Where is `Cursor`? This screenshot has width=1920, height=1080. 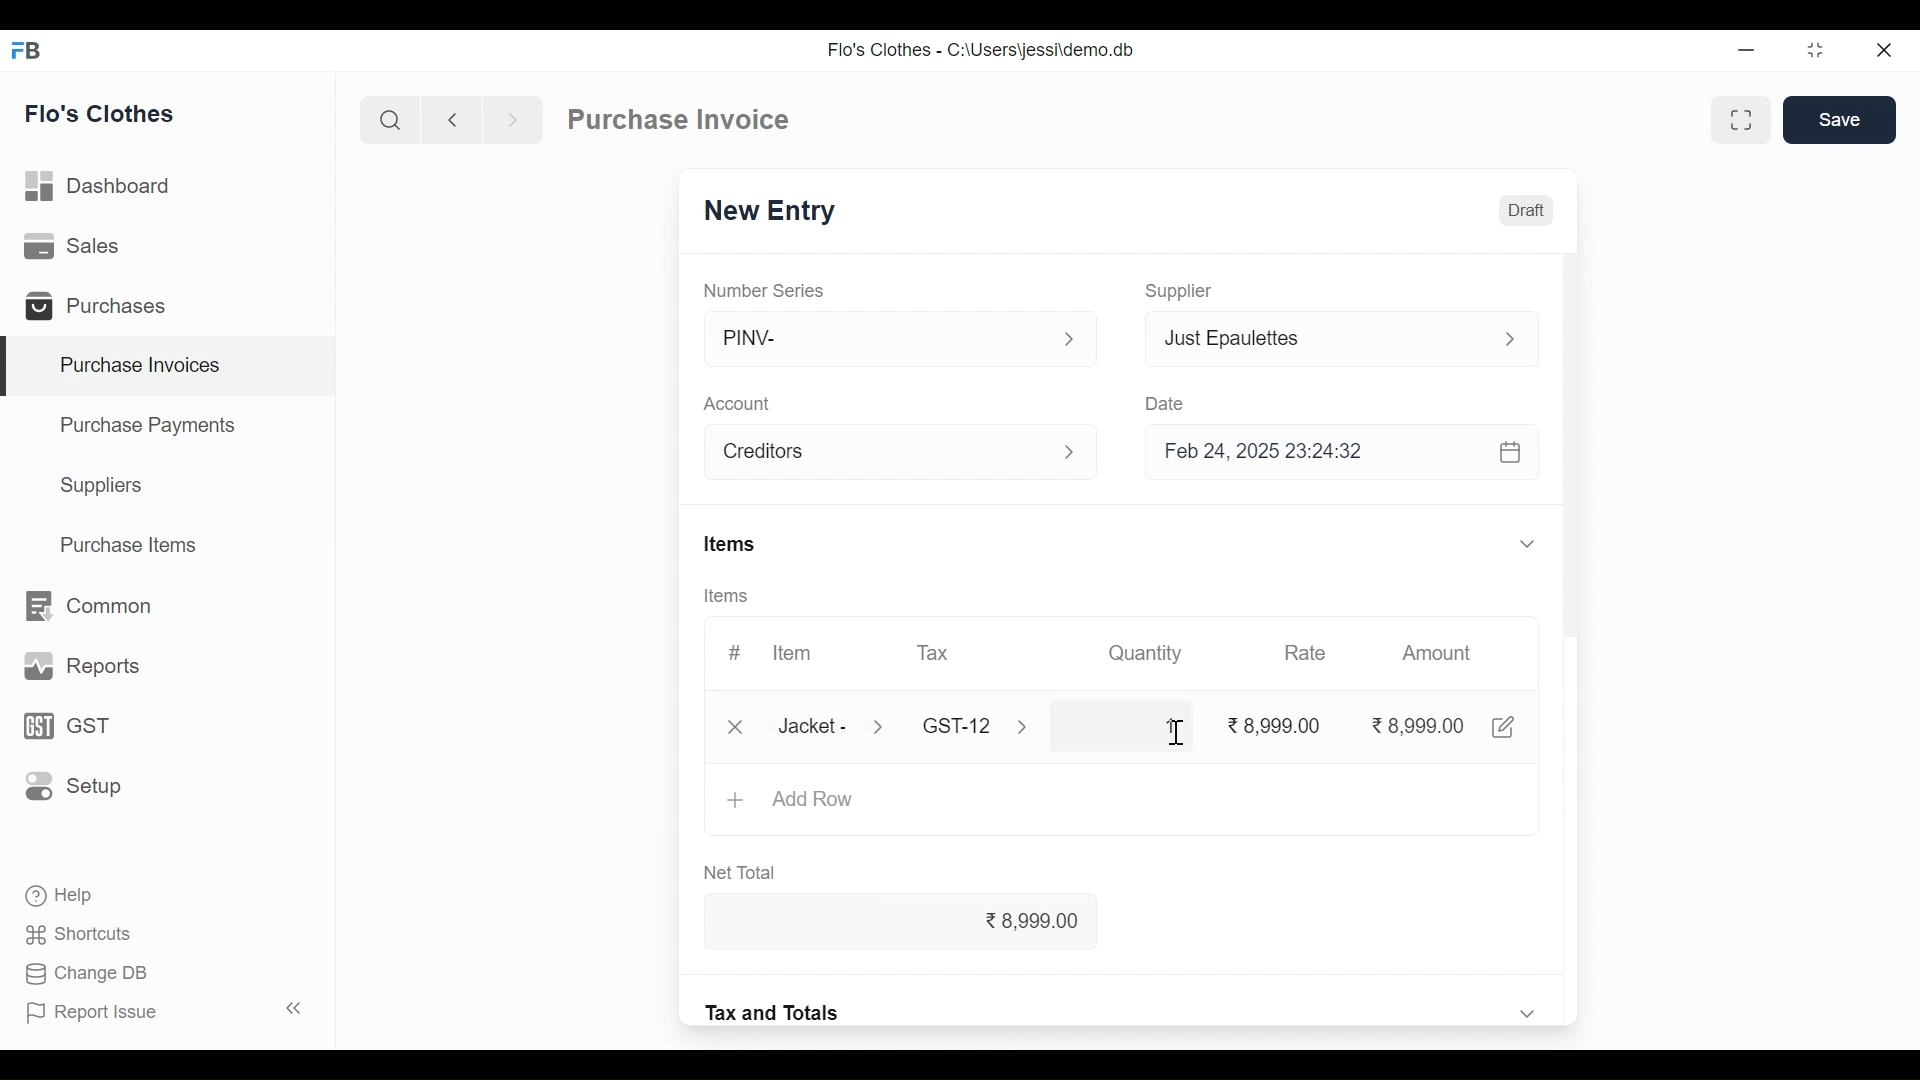
Cursor is located at coordinates (1174, 733).